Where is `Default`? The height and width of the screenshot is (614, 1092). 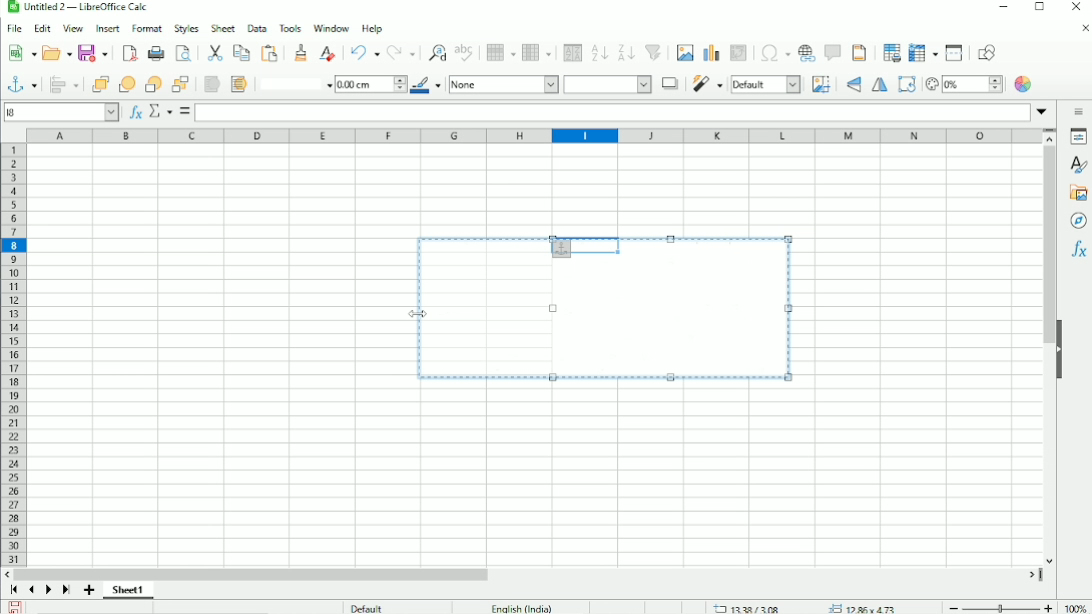
Default is located at coordinates (366, 606).